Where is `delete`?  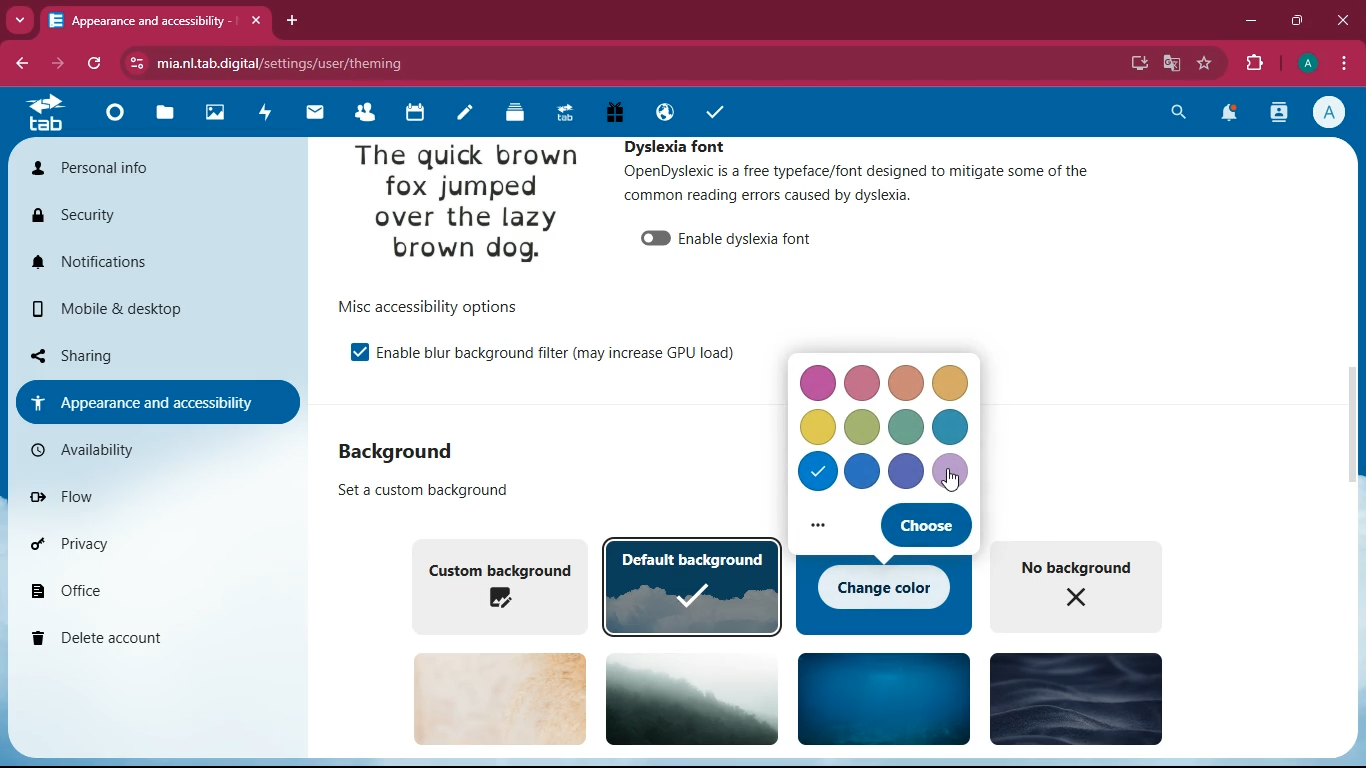
delete is located at coordinates (145, 640).